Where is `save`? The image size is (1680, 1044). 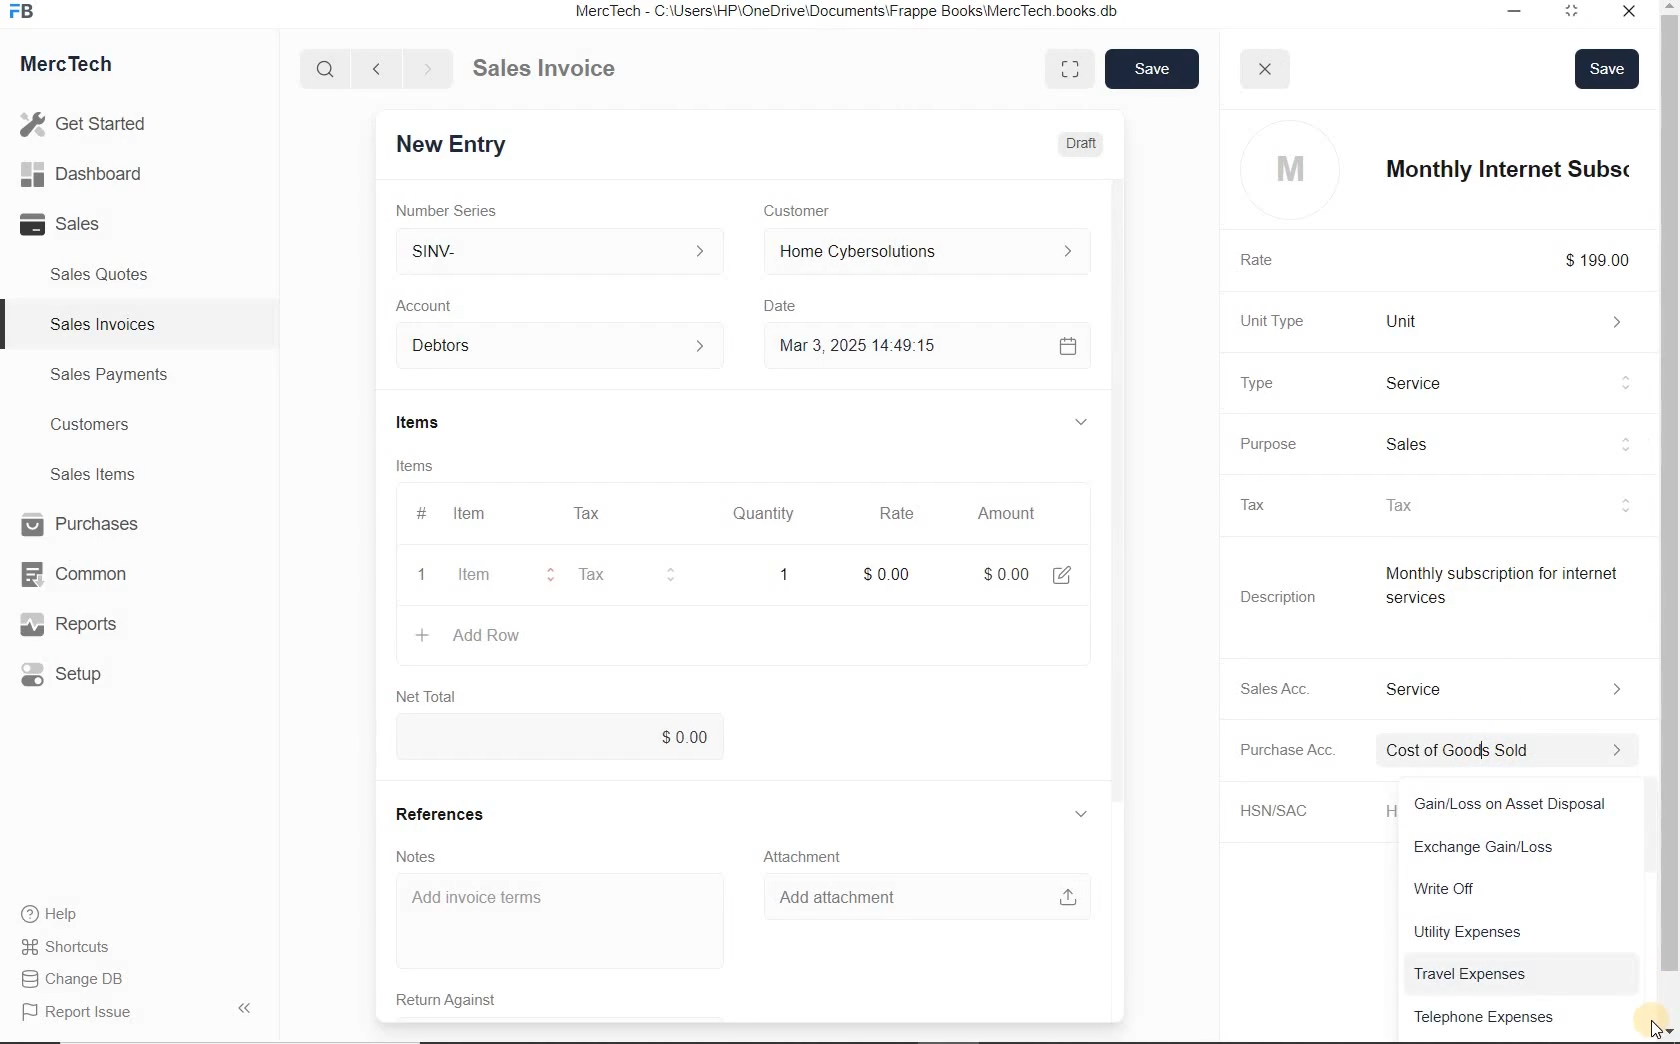 save is located at coordinates (1149, 70).